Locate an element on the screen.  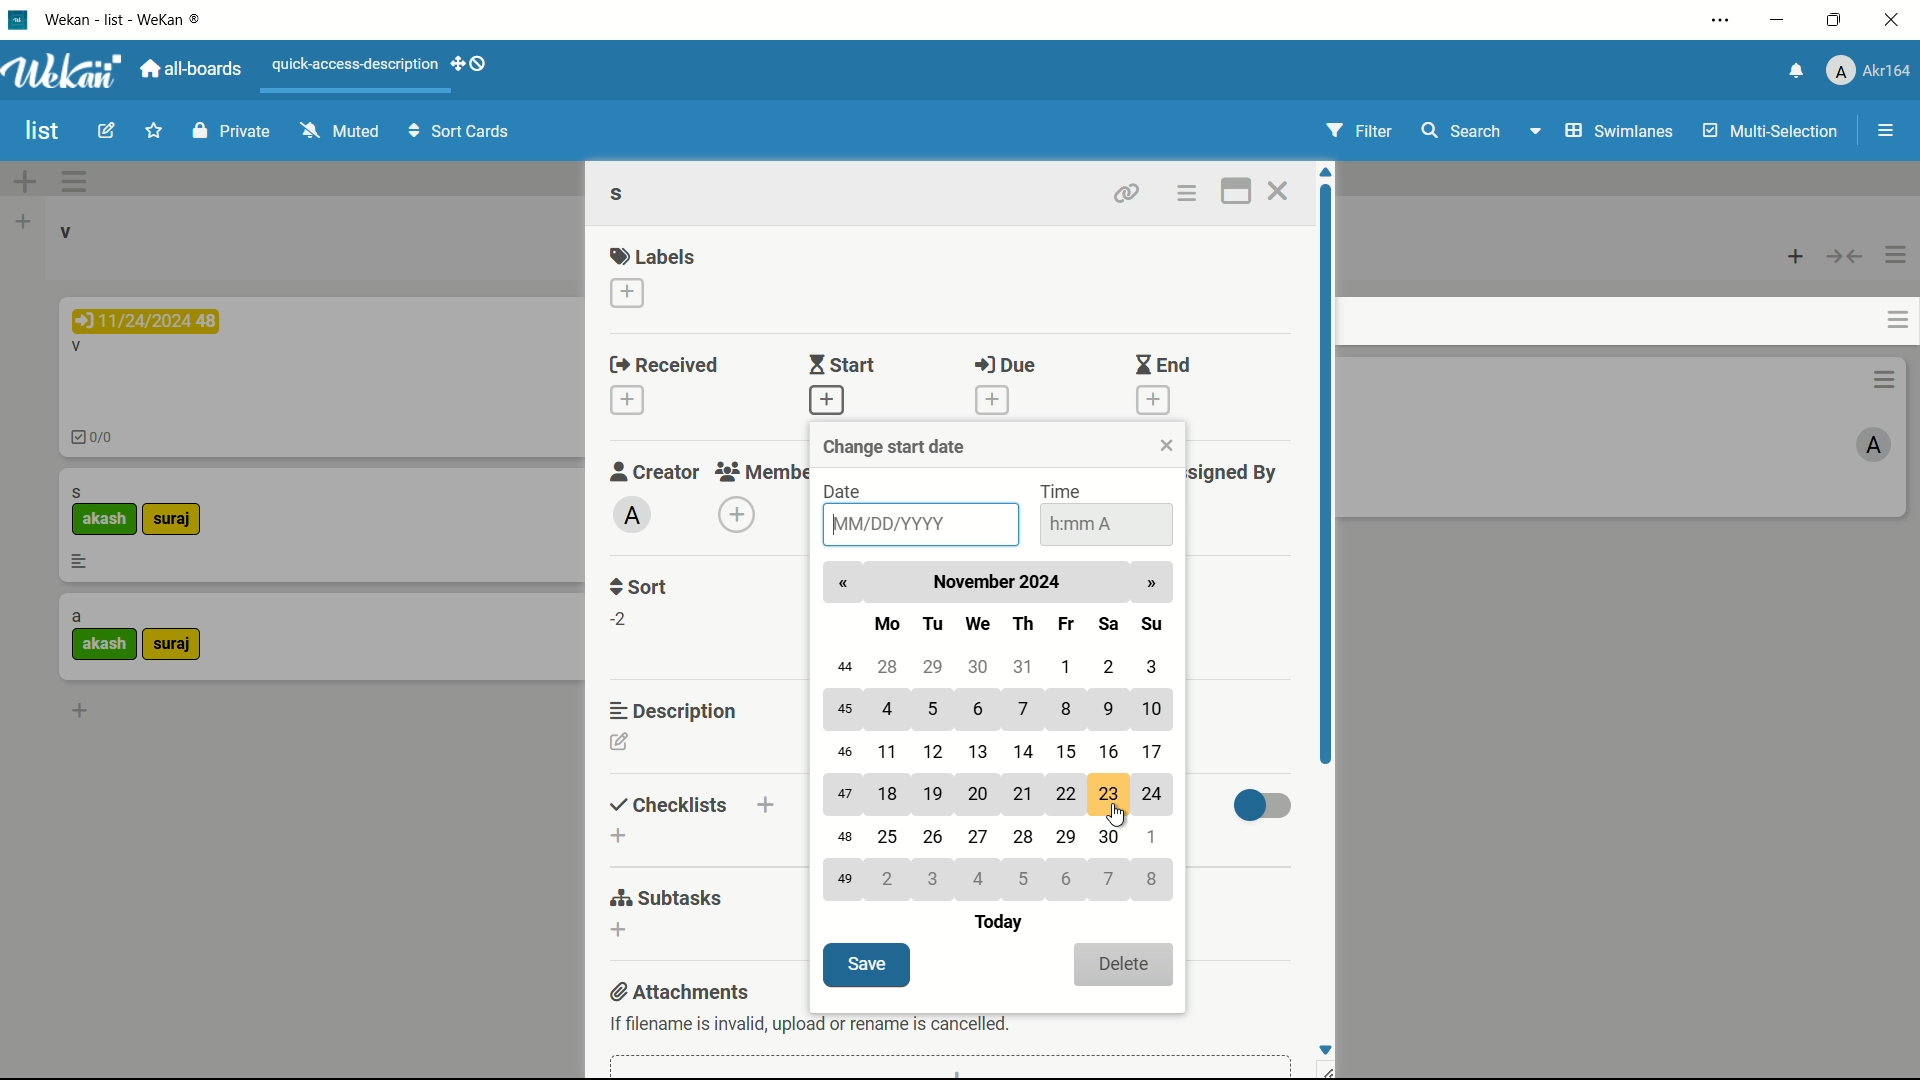
card name is located at coordinates (77, 618).